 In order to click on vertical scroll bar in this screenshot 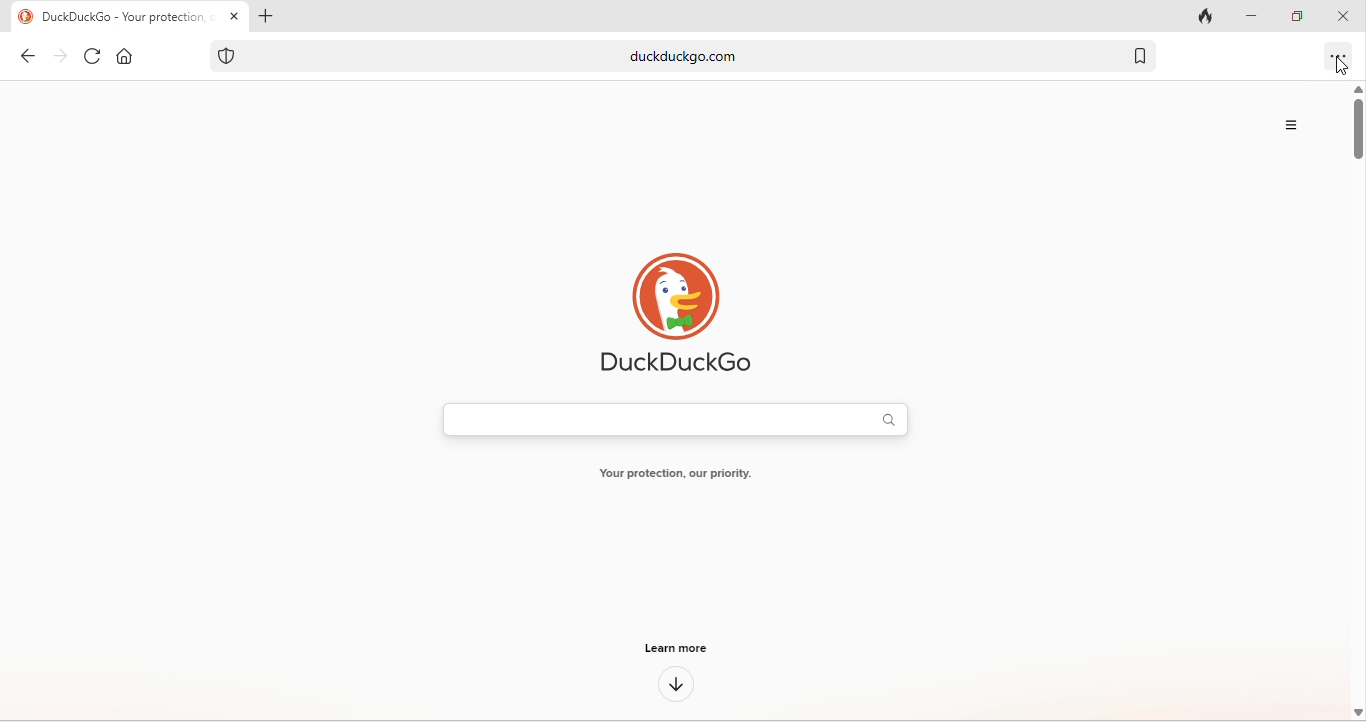, I will do `click(1357, 131)`.